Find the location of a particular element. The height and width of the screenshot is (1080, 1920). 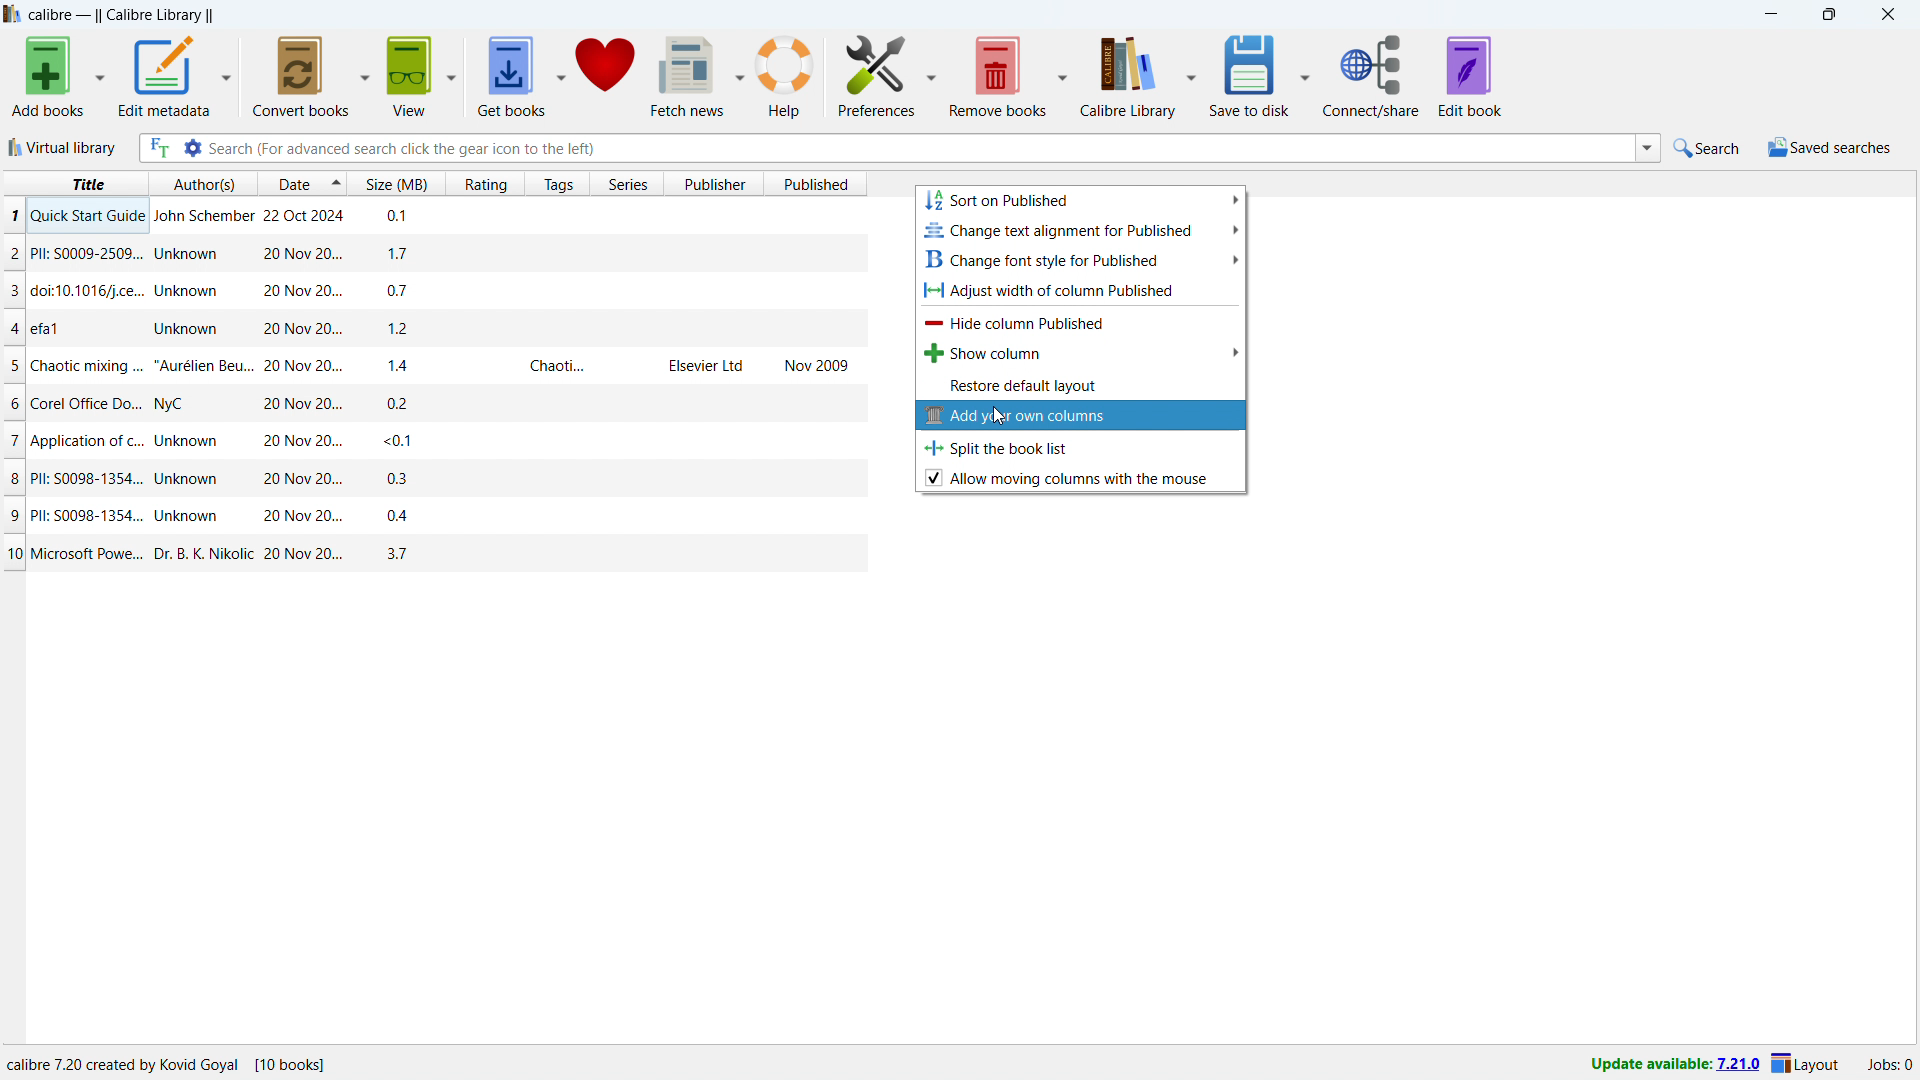

update is located at coordinates (1672, 1065).